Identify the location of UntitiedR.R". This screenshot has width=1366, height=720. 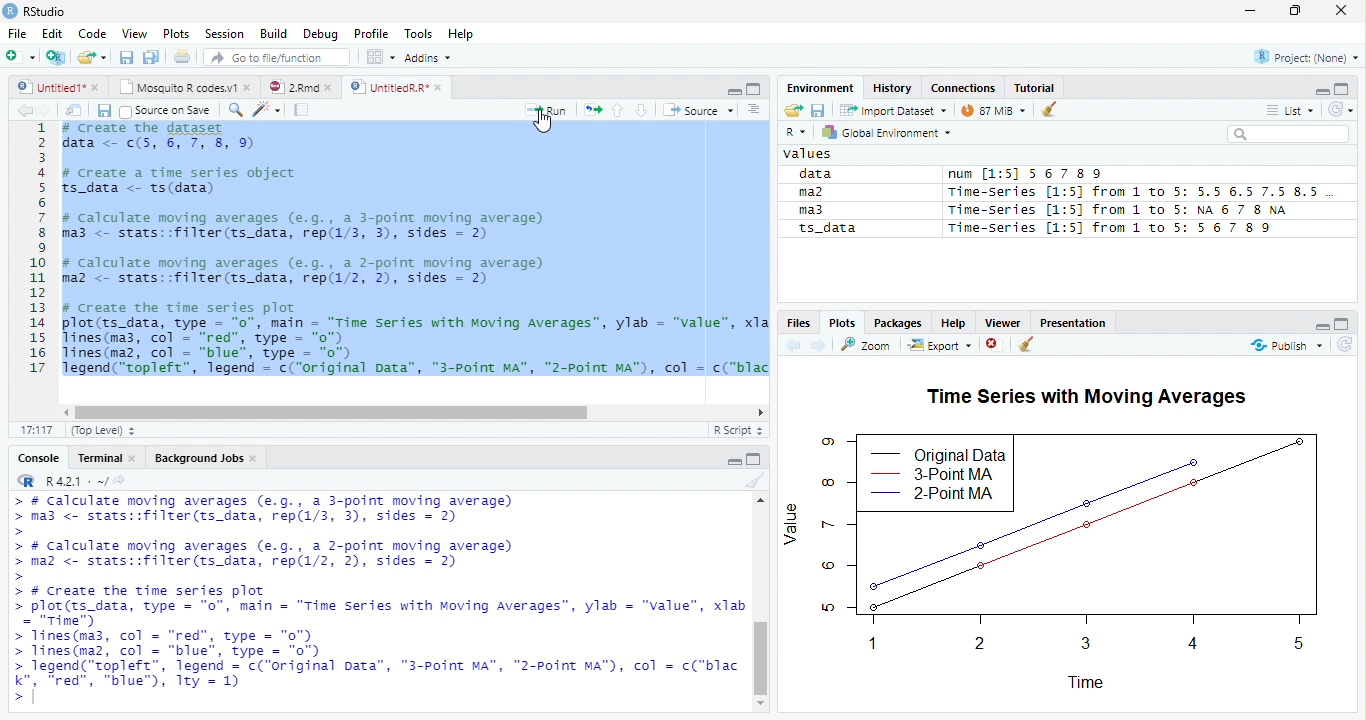
(387, 87).